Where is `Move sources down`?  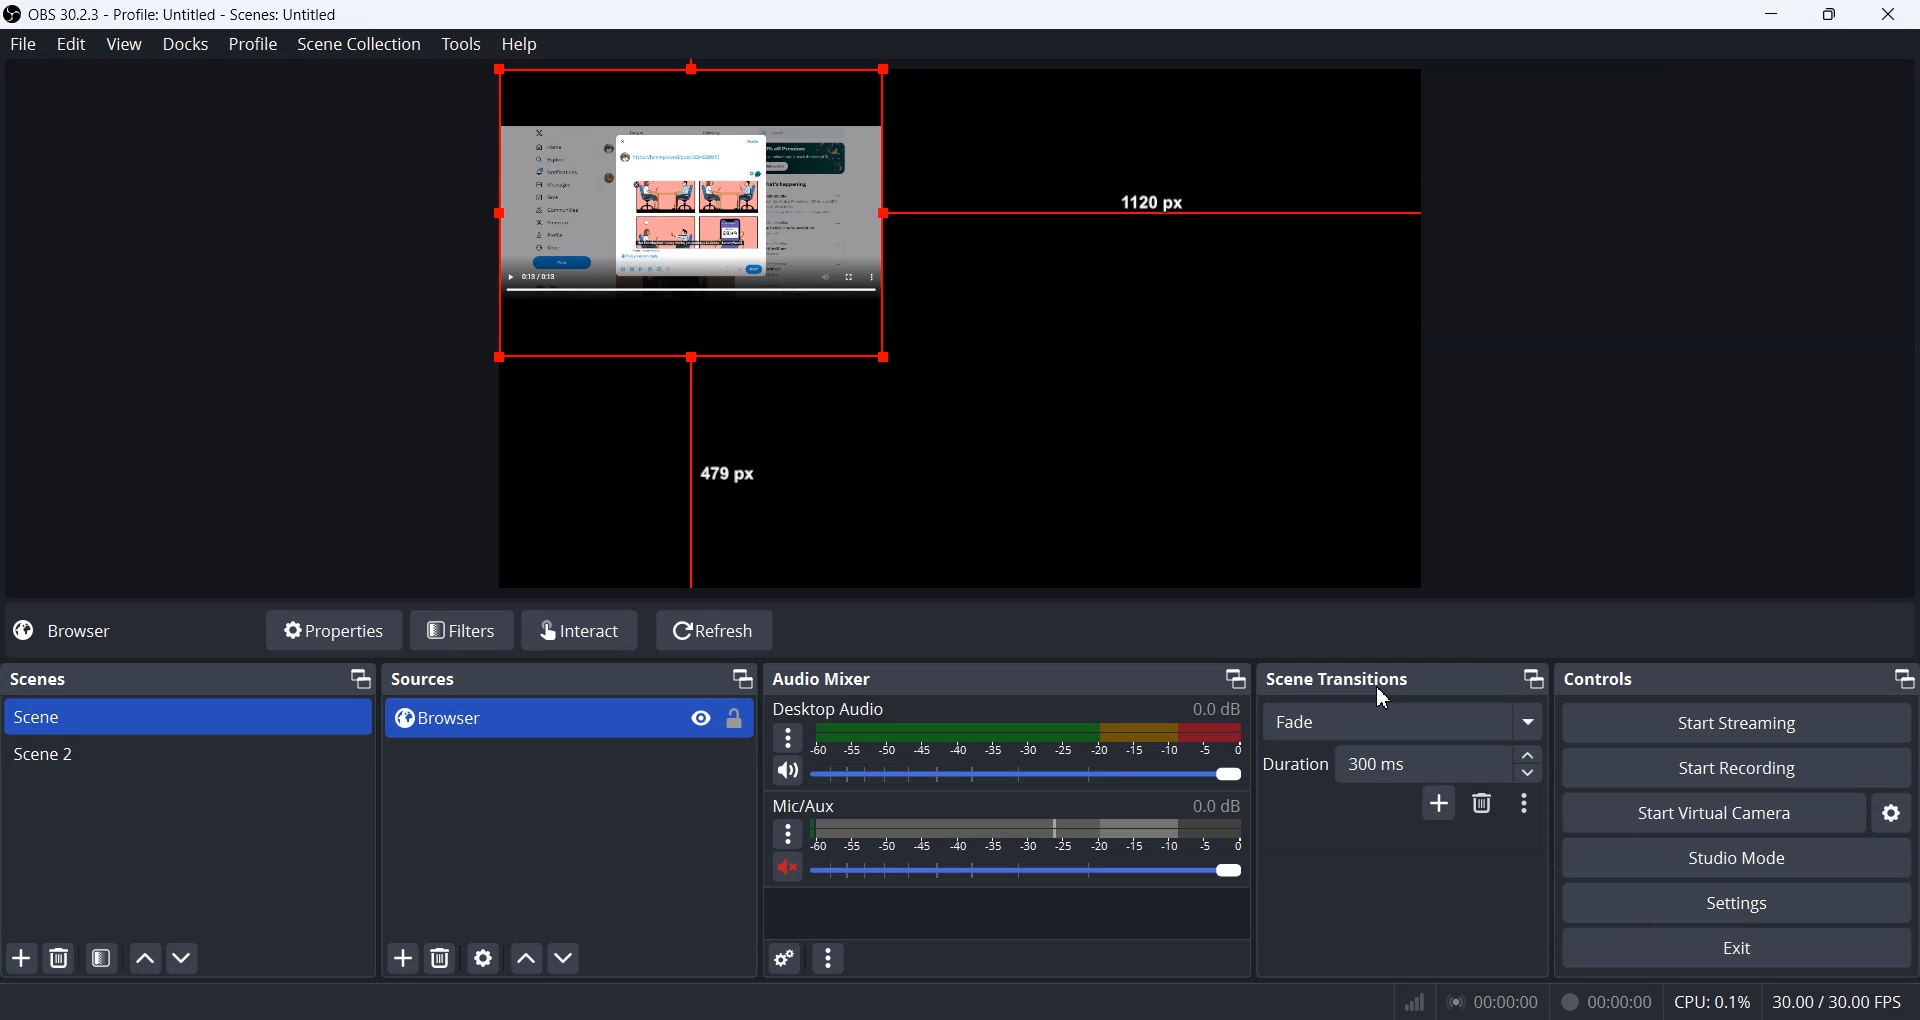 Move sources down is located at coordinates (563, 957).